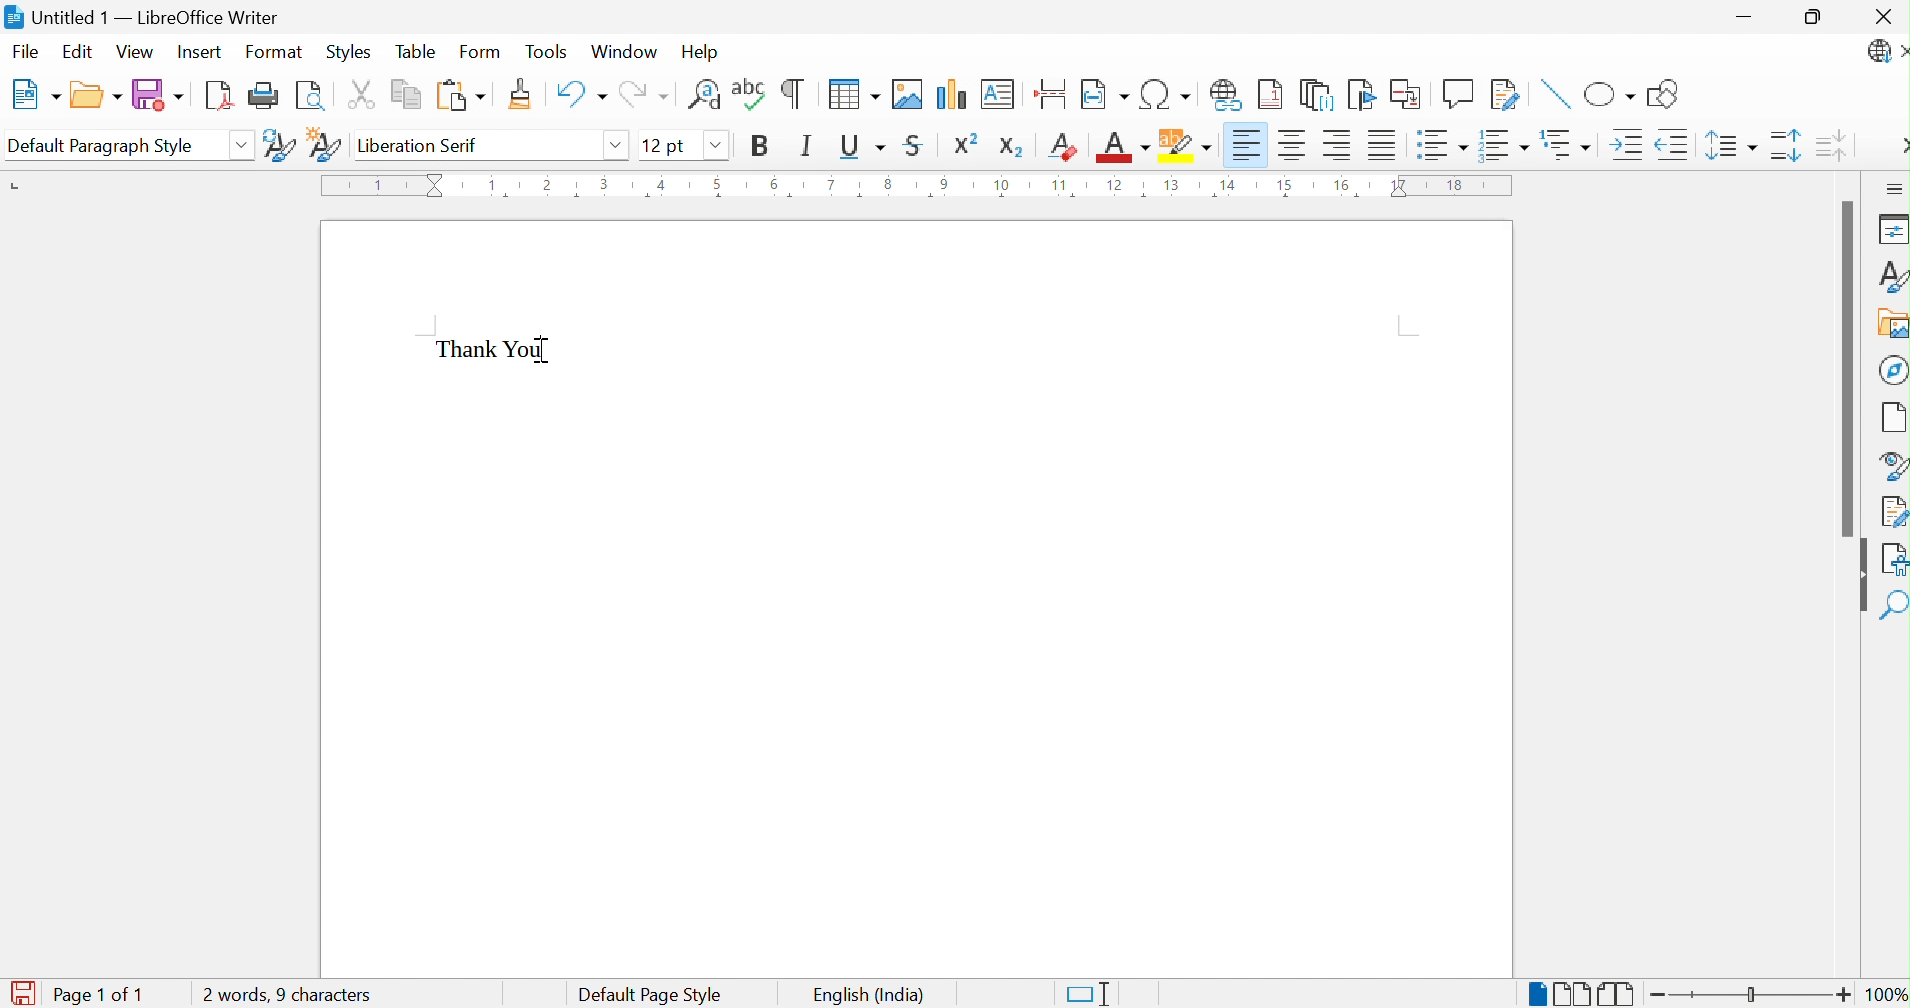 The height and width of the screenshot is (1008, 1910). Describe the element at coordinates (1338, 143) in the screenshot. I see `Align Right` at that location.